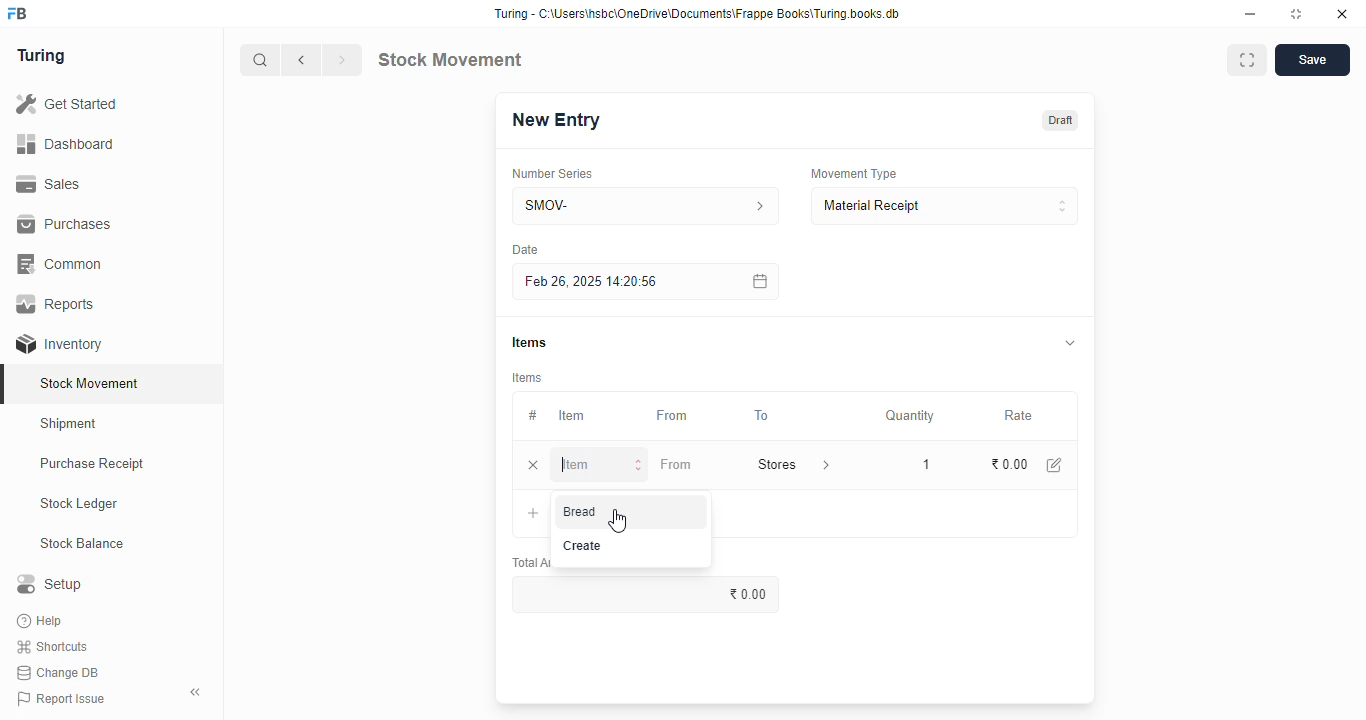 This screenshot has width=1366, height=720. I want to click on toggle sidebar, so click(196, 692).